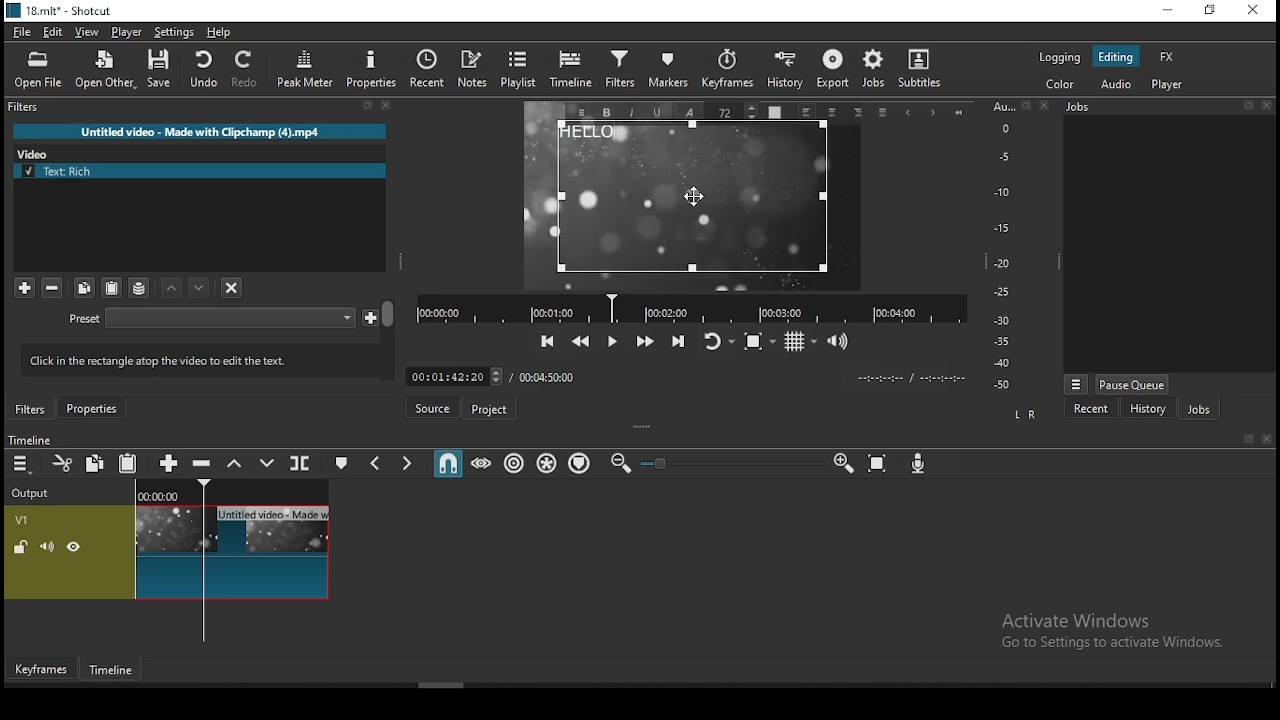  Describe the element at coordinates (724, 73) in the screenshot. I see `keyframes` at that location.